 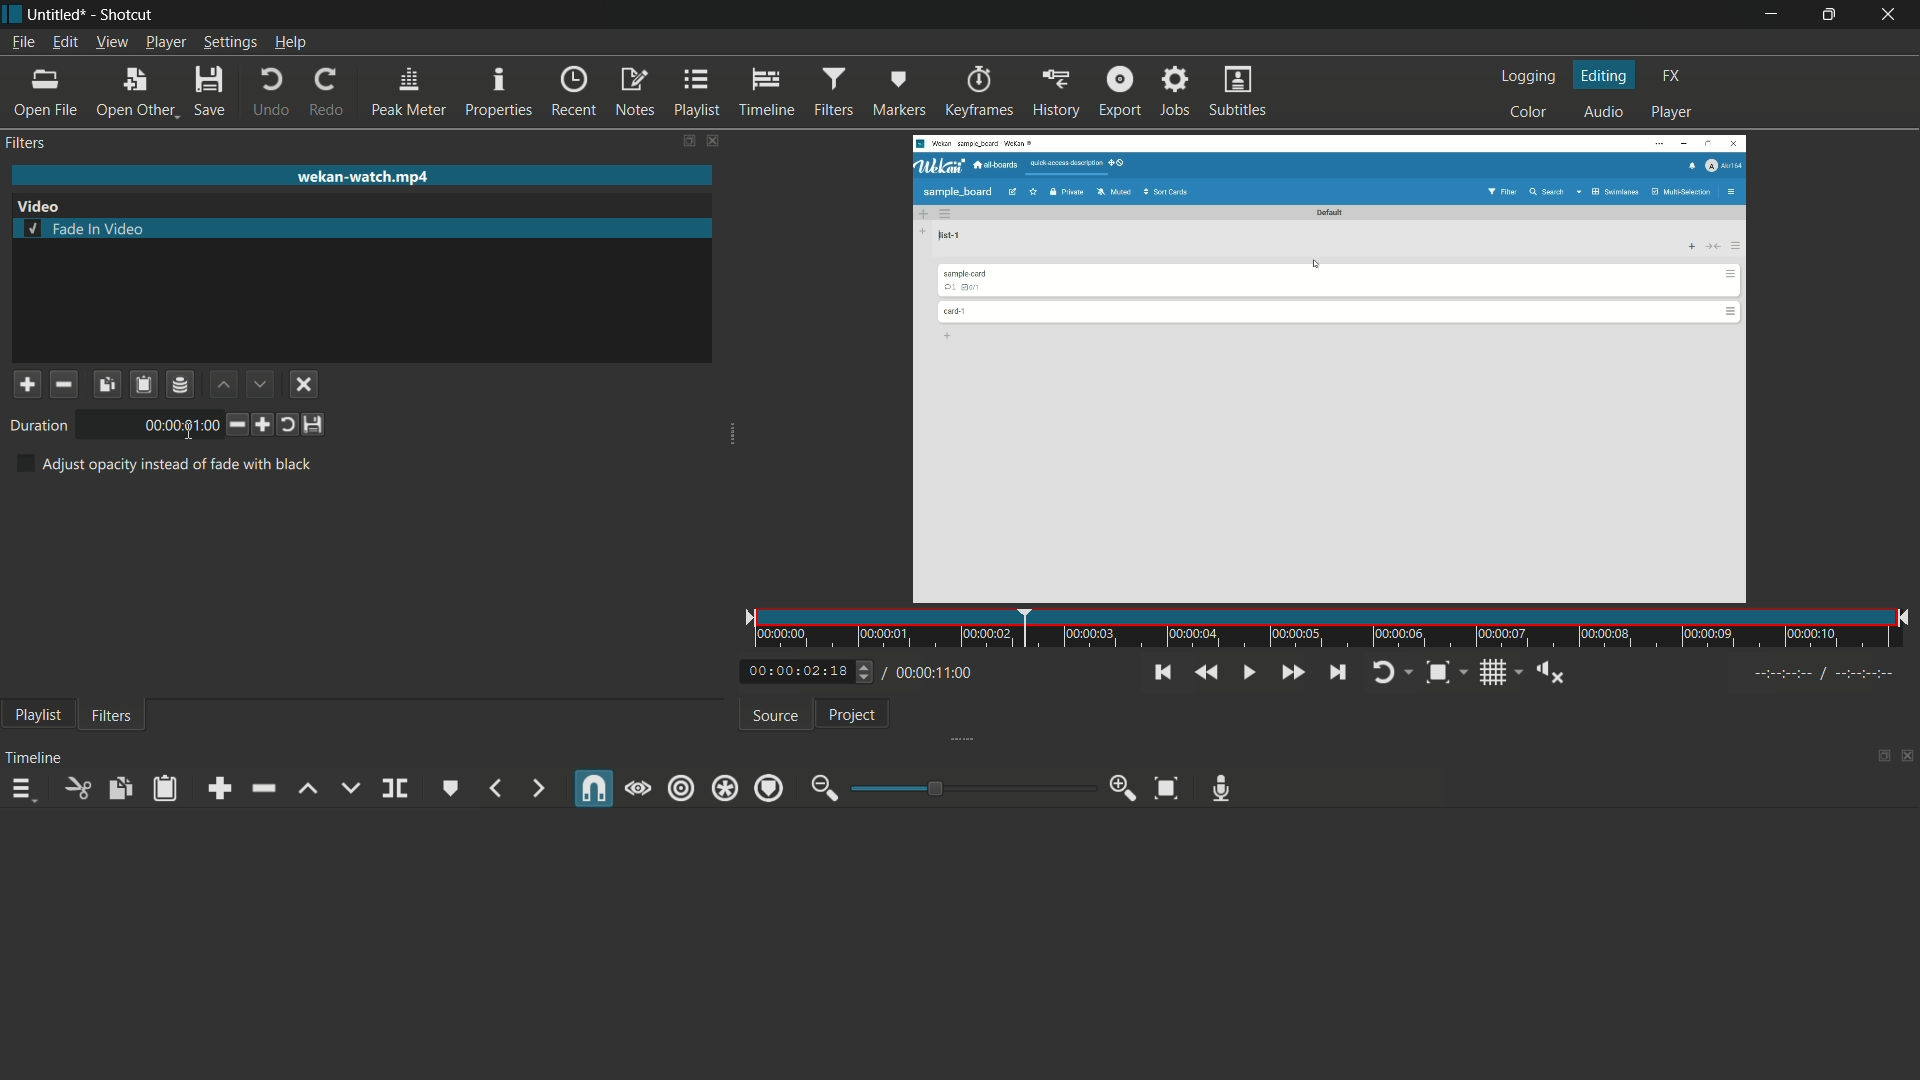 I want to click on audio, so click(x=1603, y=113).